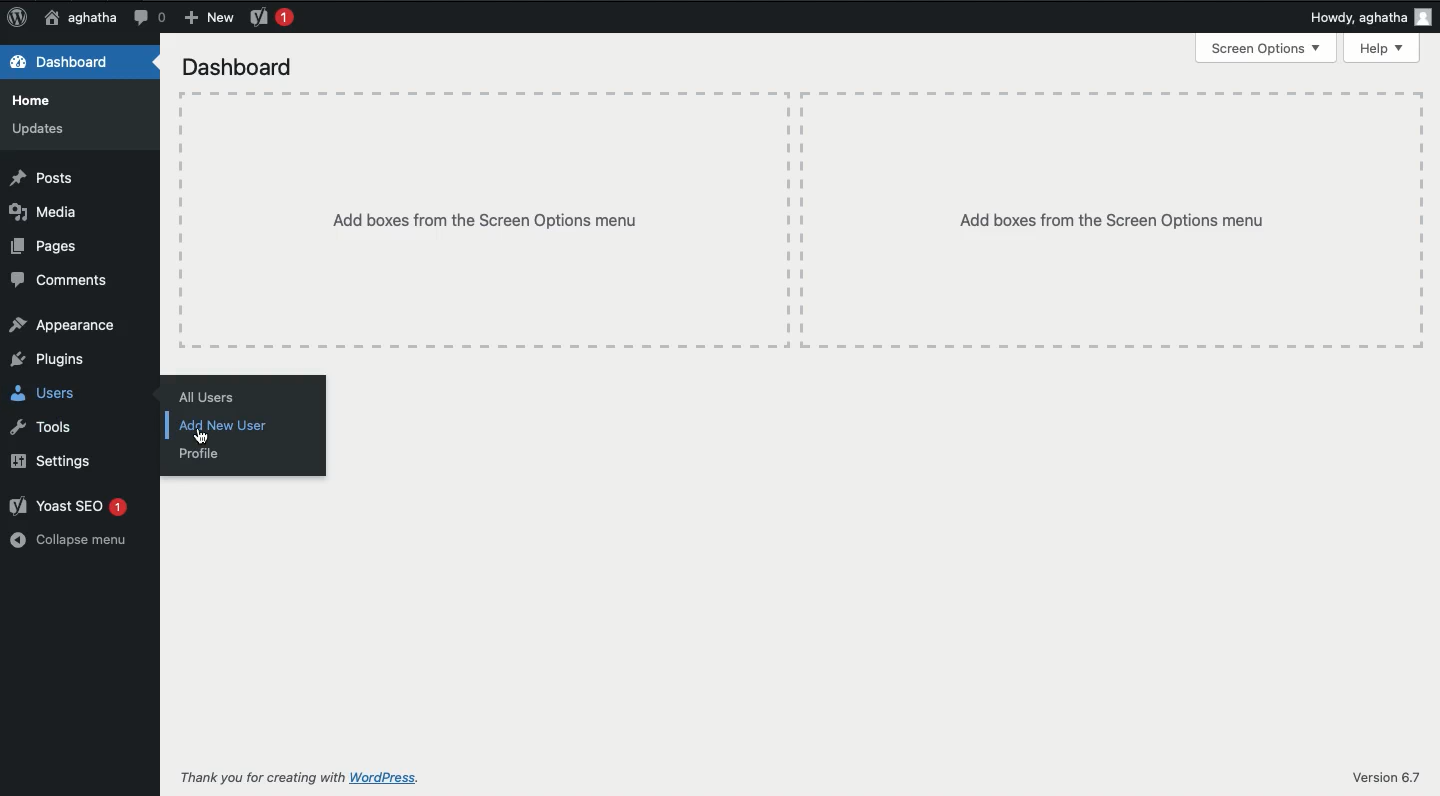 This screenshot has height=796, width=1440. I want to click on Comment, so click(149, 17).